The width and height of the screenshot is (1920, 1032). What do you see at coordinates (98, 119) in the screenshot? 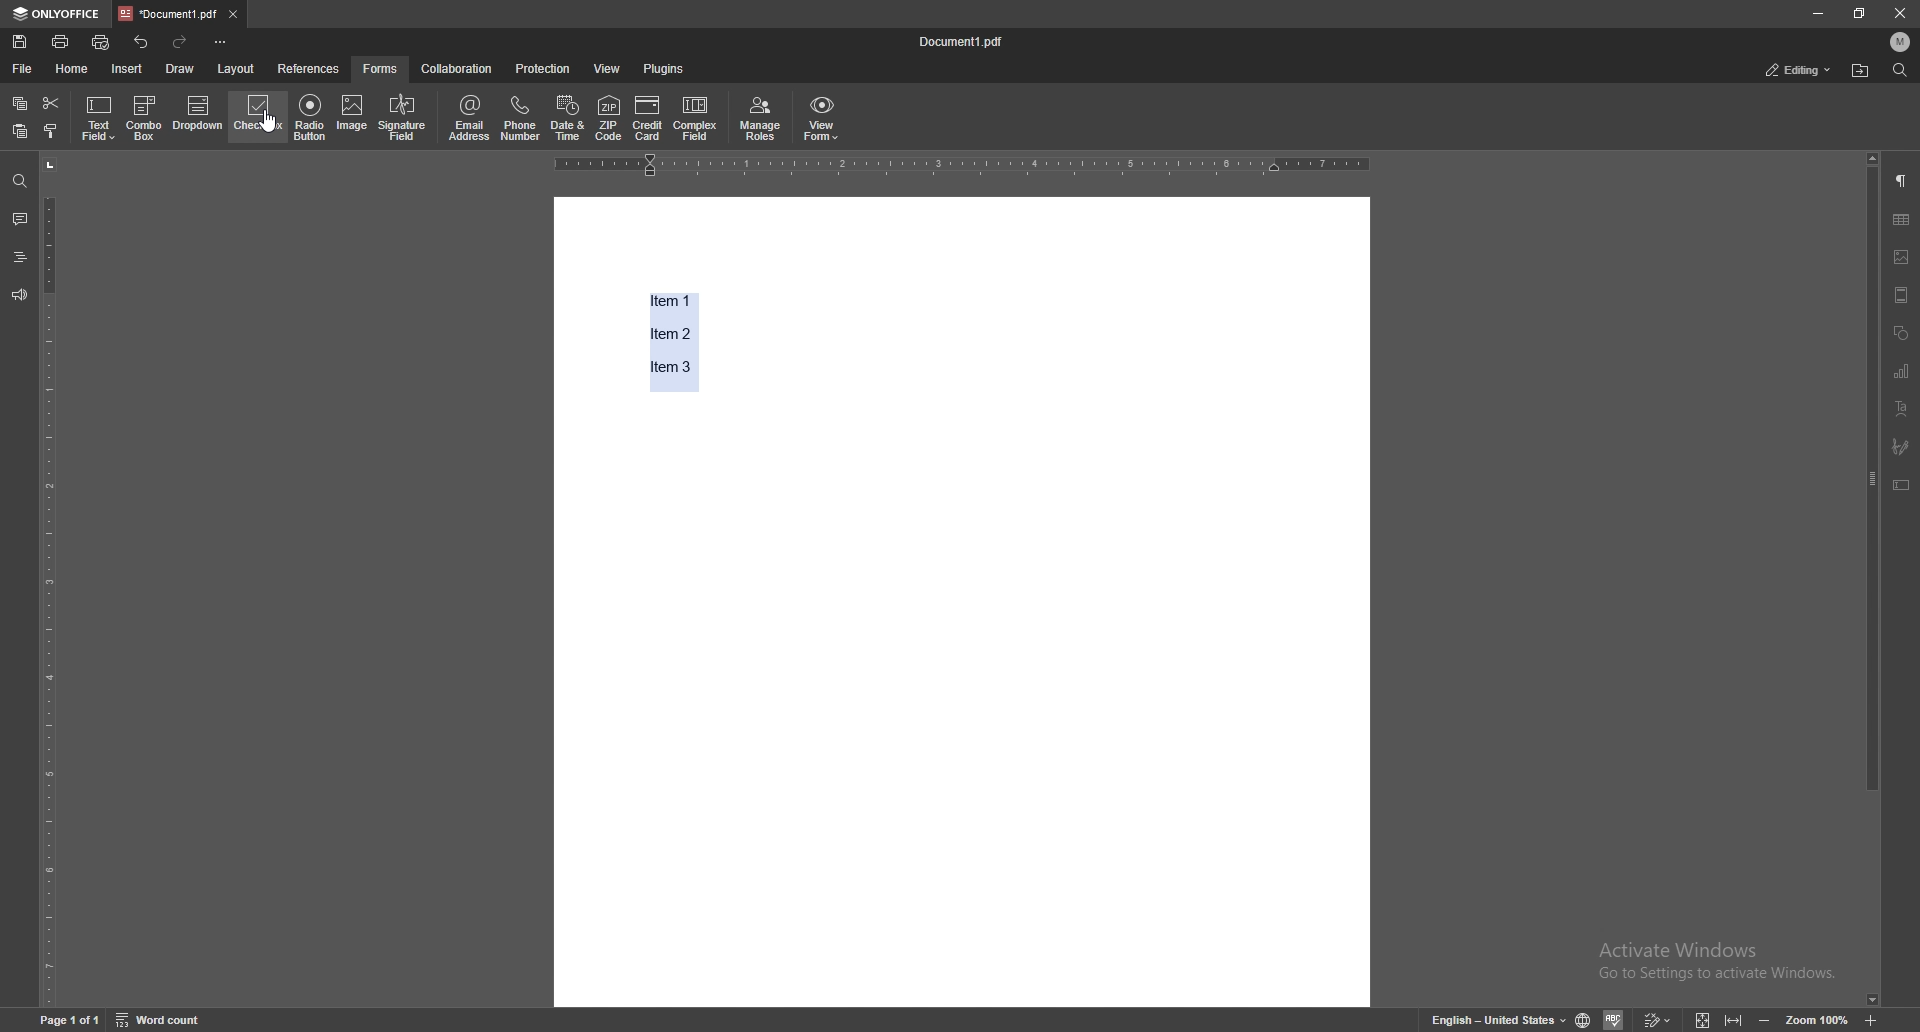
I see `text field` at bounding box center [98, 119].